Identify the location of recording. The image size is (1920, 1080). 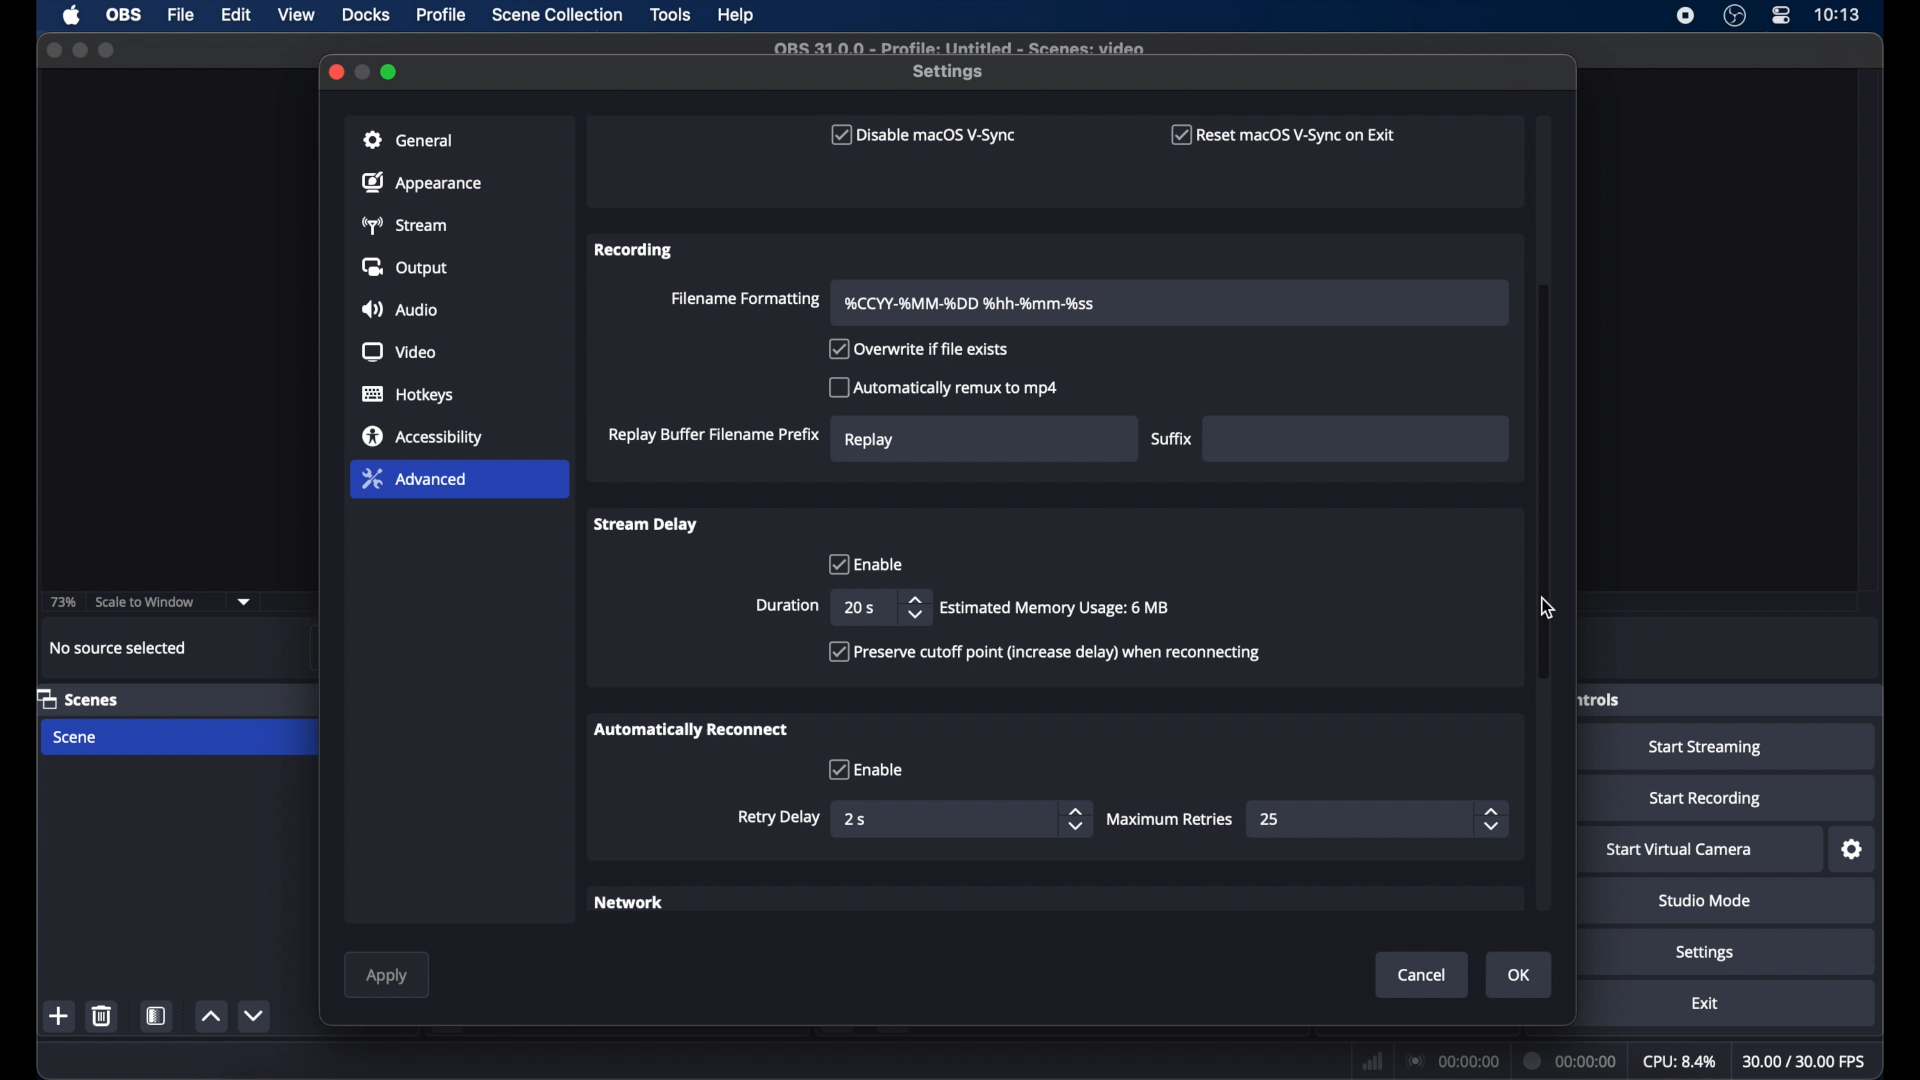
(635, 250).